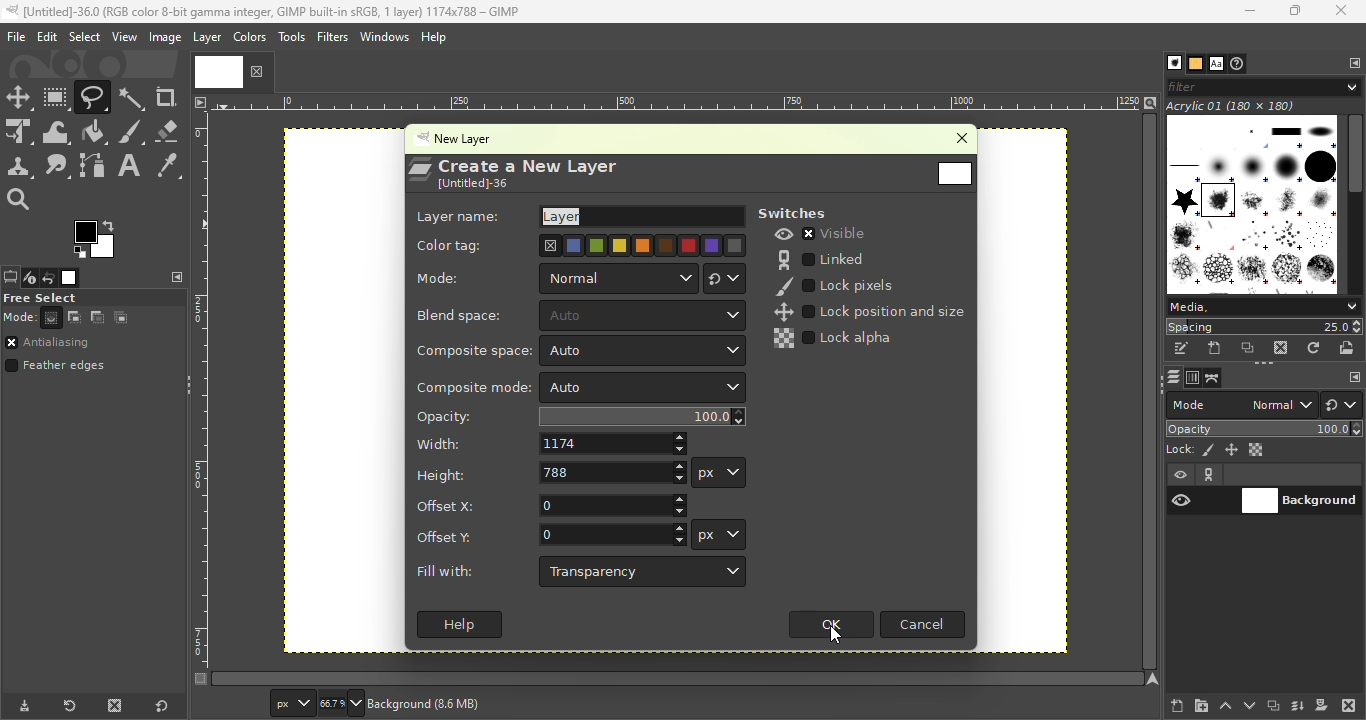 This screenshot has height=720, width=1366. Describe the element at coordinates (1169, 377) in the screenshot. I see `Layers` at that location.